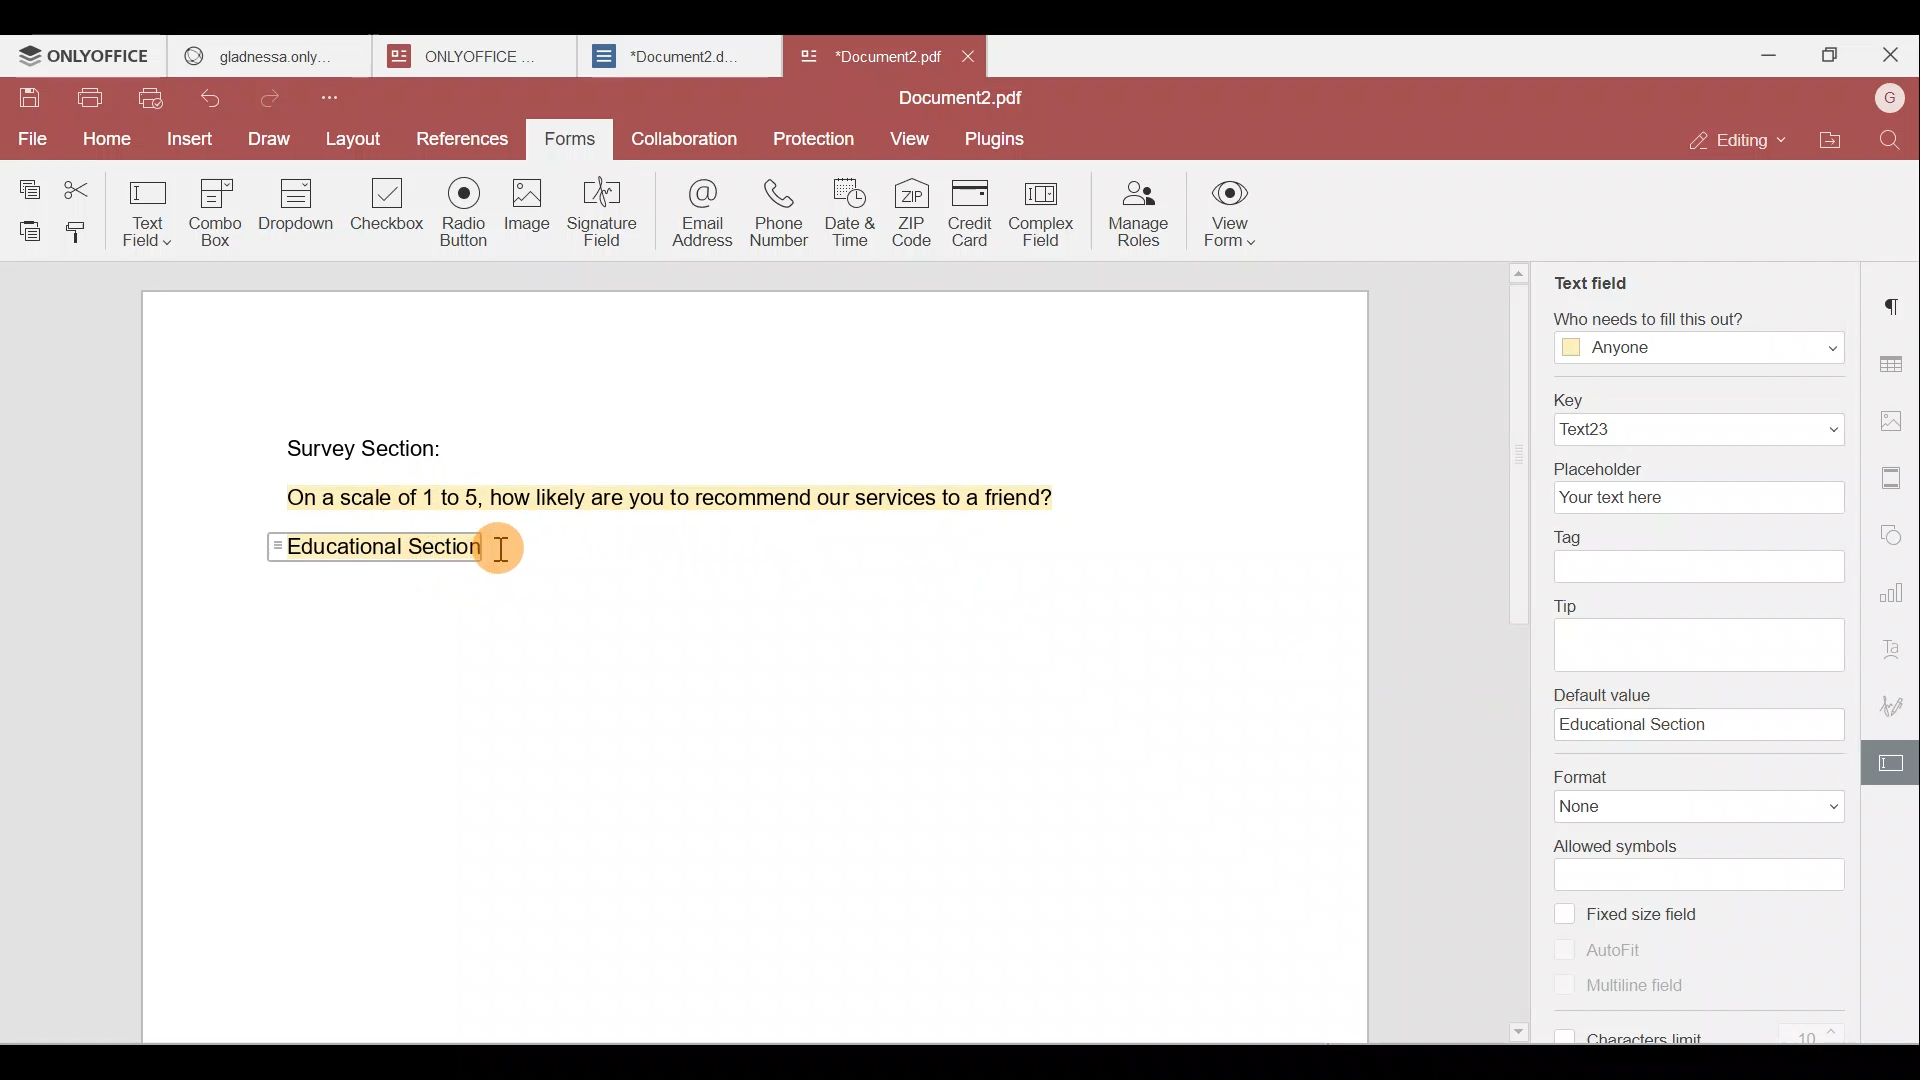  Describe the element at coordinates (153, 101) in the screenshot. I see `Quick print` at that location.